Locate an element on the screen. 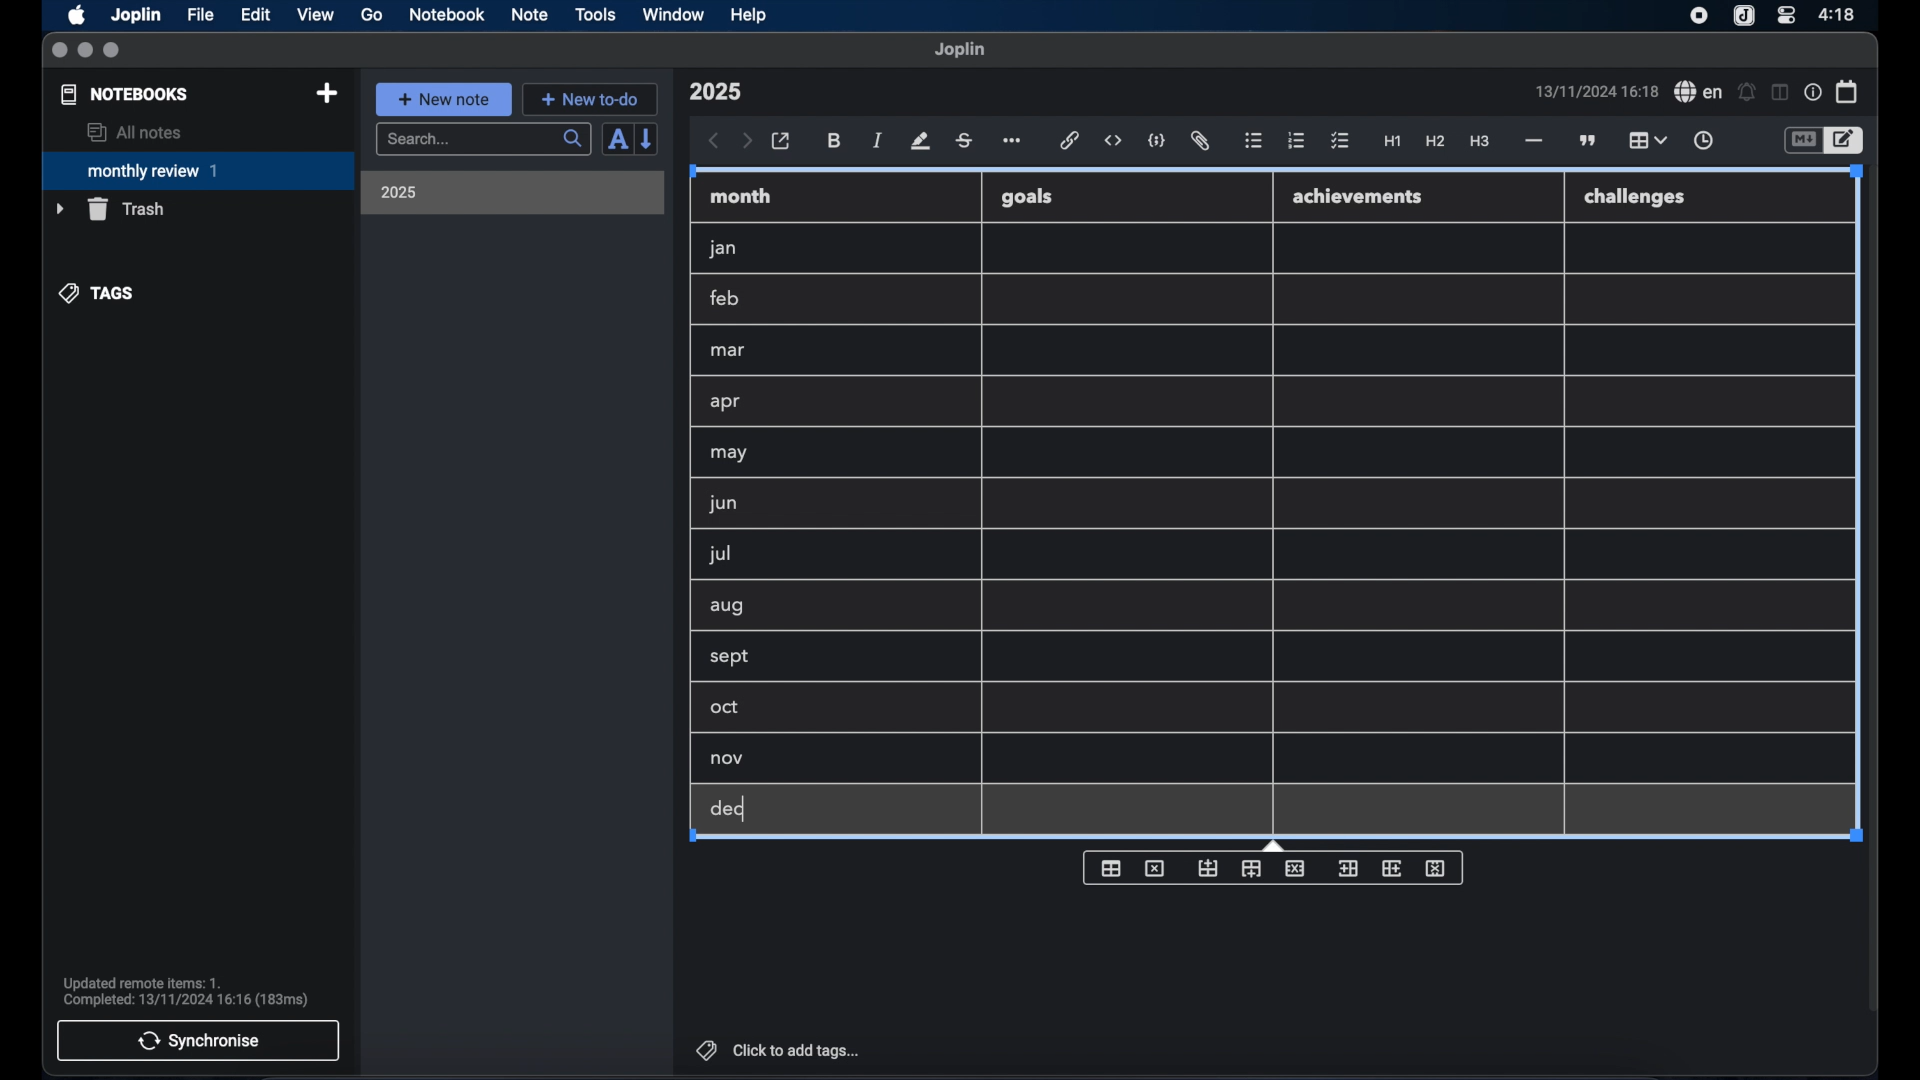 Image resolution: width=1920 pixels, height=1080 pixels. heading 3 is located at coordinates (1479, 142).